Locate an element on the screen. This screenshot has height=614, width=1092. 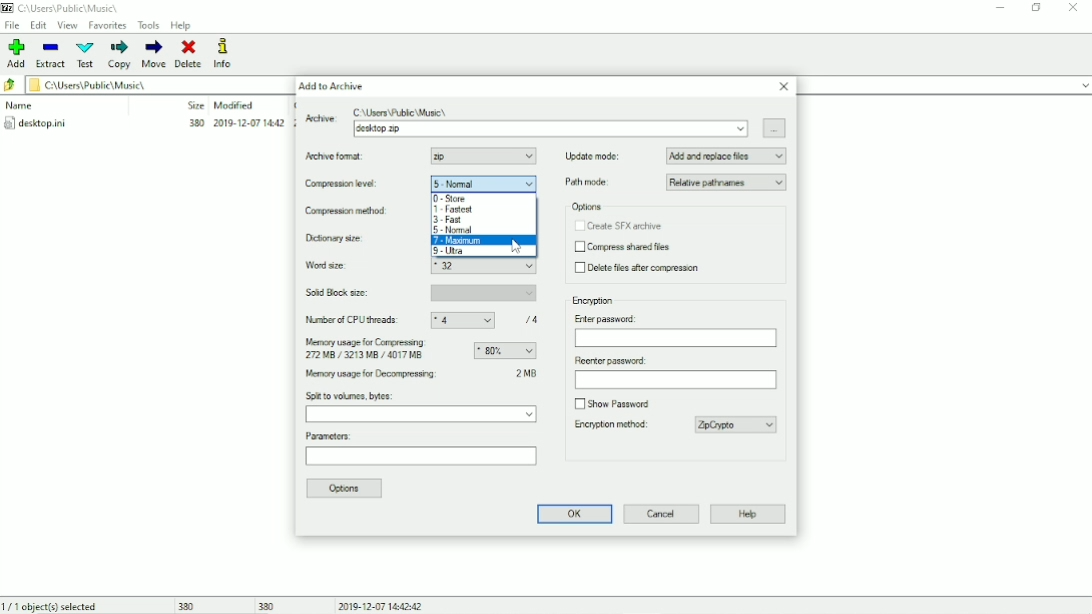
Test is located at coordinates (86, 55).